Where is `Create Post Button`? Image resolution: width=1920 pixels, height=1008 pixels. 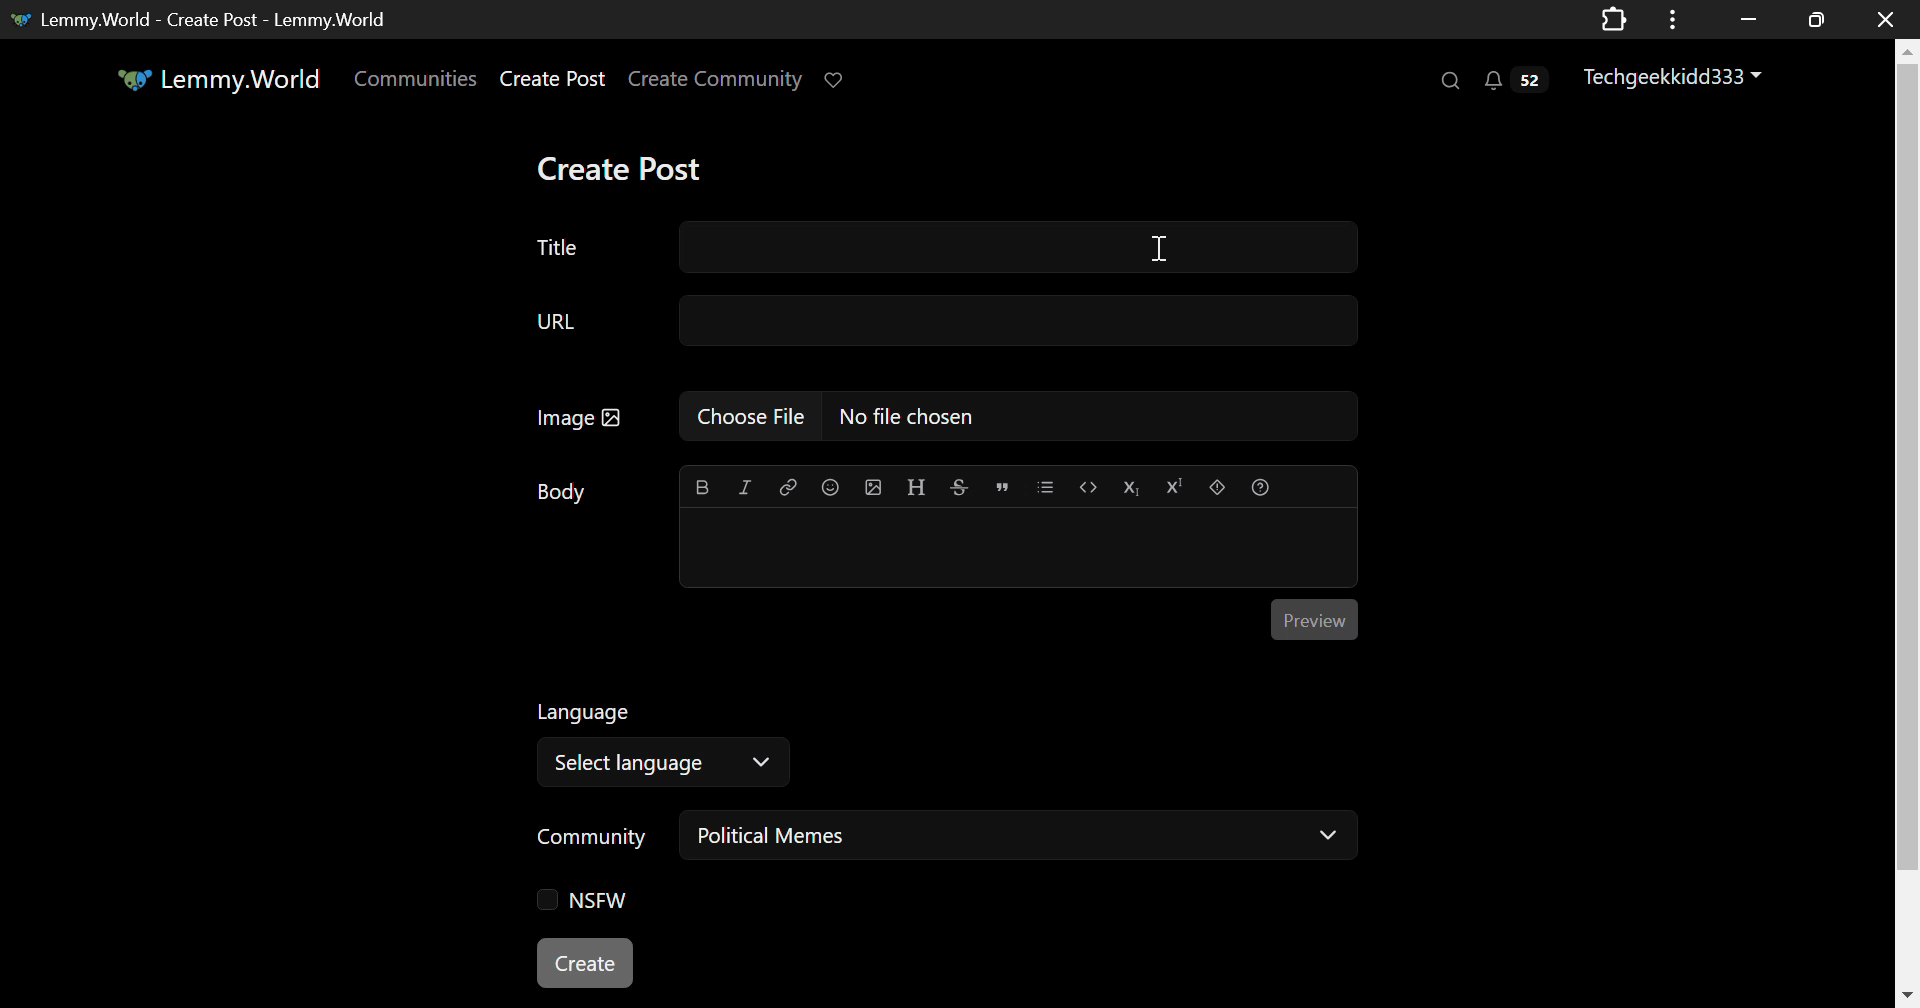 Create Post Button is located at coordinates (587, 964).